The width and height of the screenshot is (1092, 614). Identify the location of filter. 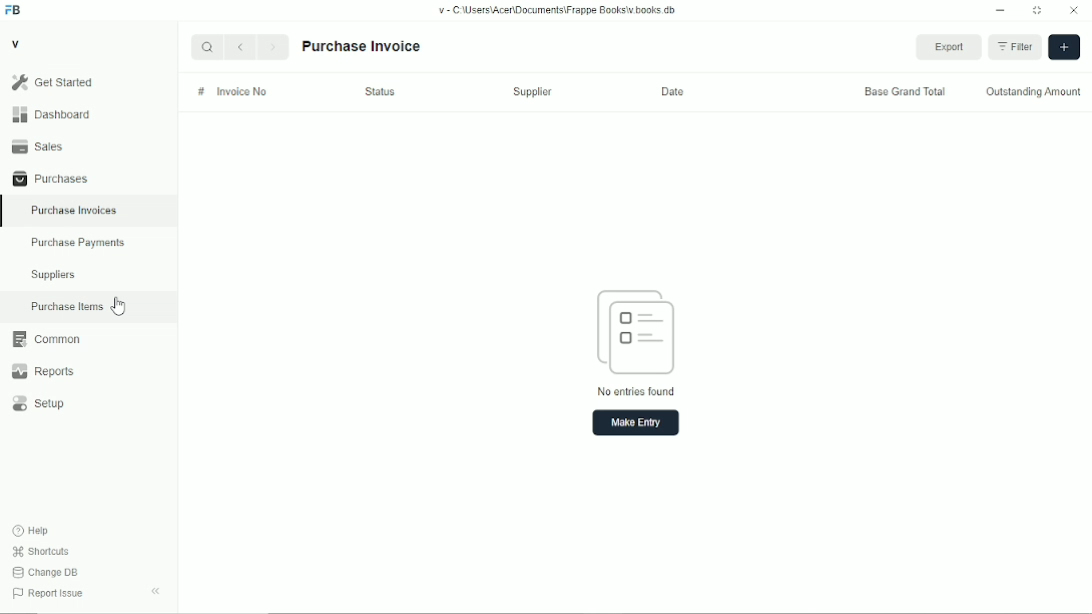
(1015, 47).